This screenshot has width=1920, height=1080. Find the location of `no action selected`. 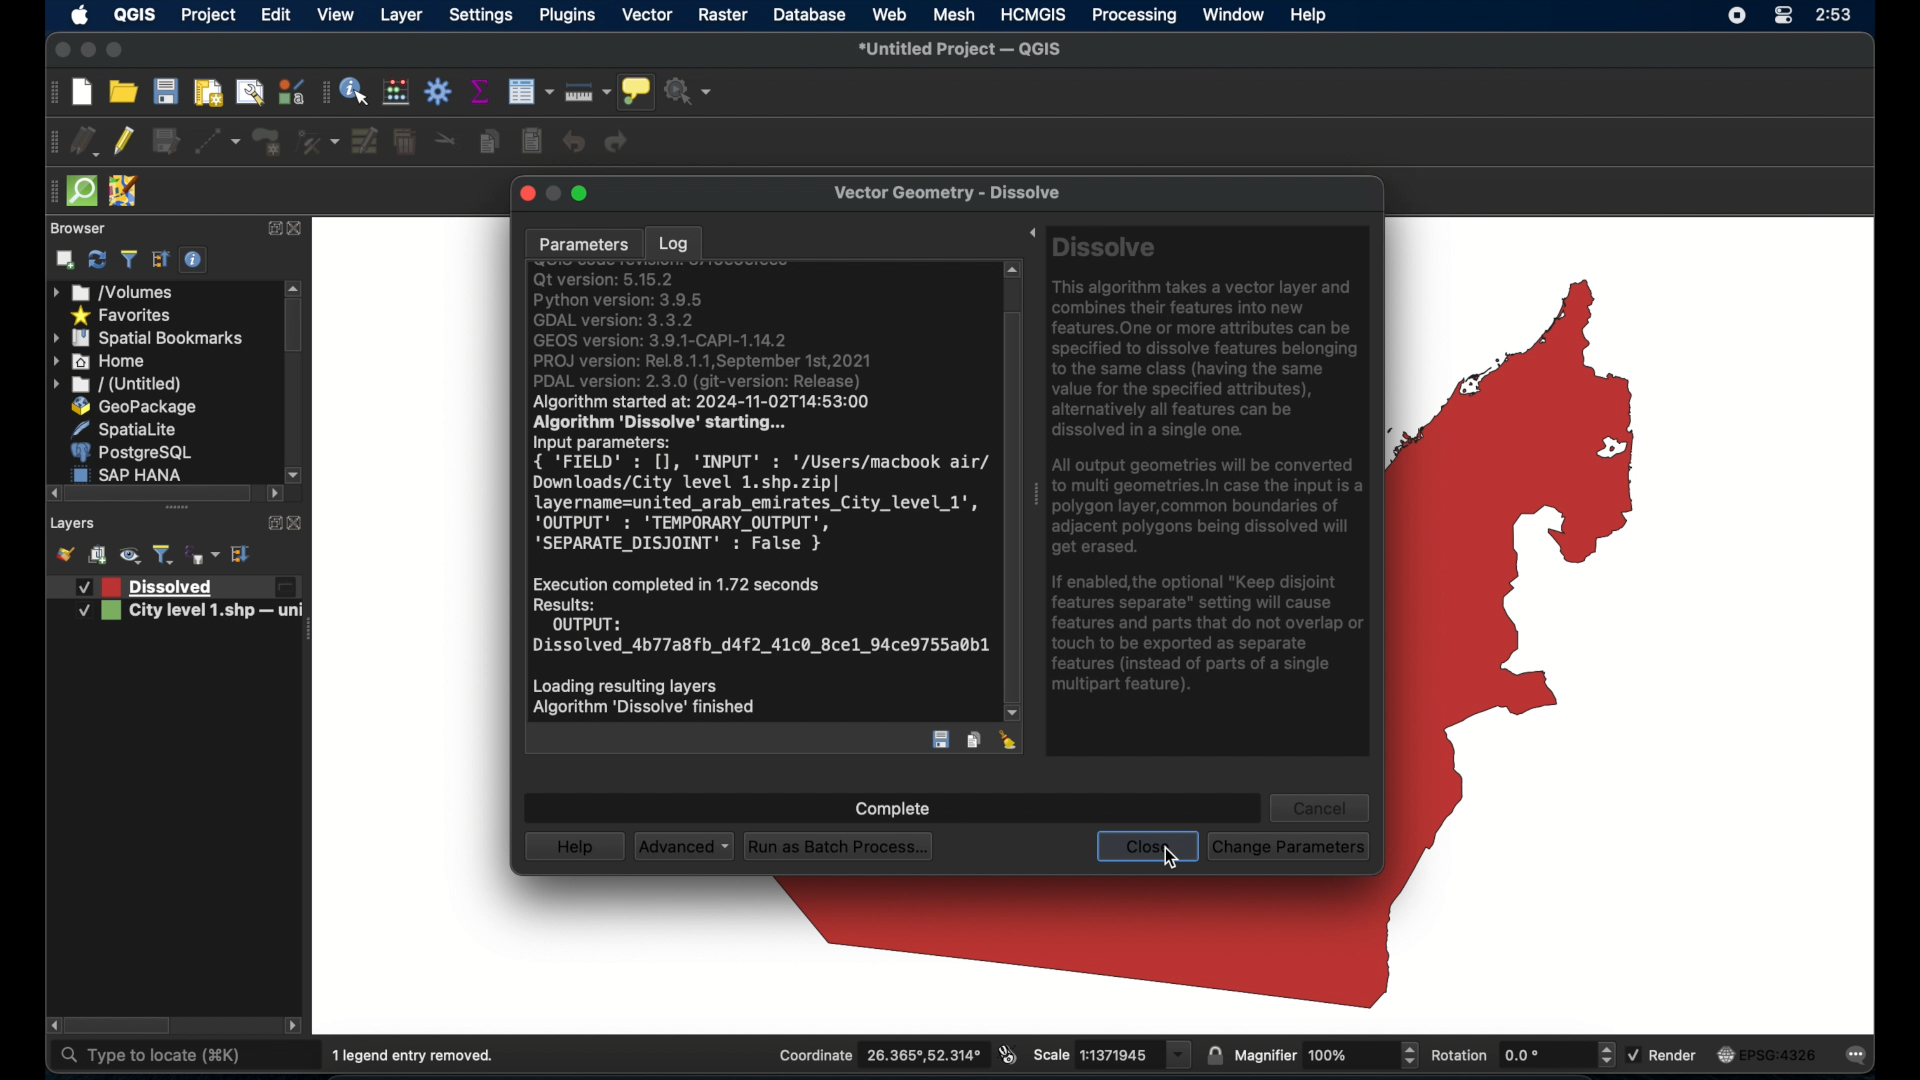

no action selected is located at coordinates (693, 93).